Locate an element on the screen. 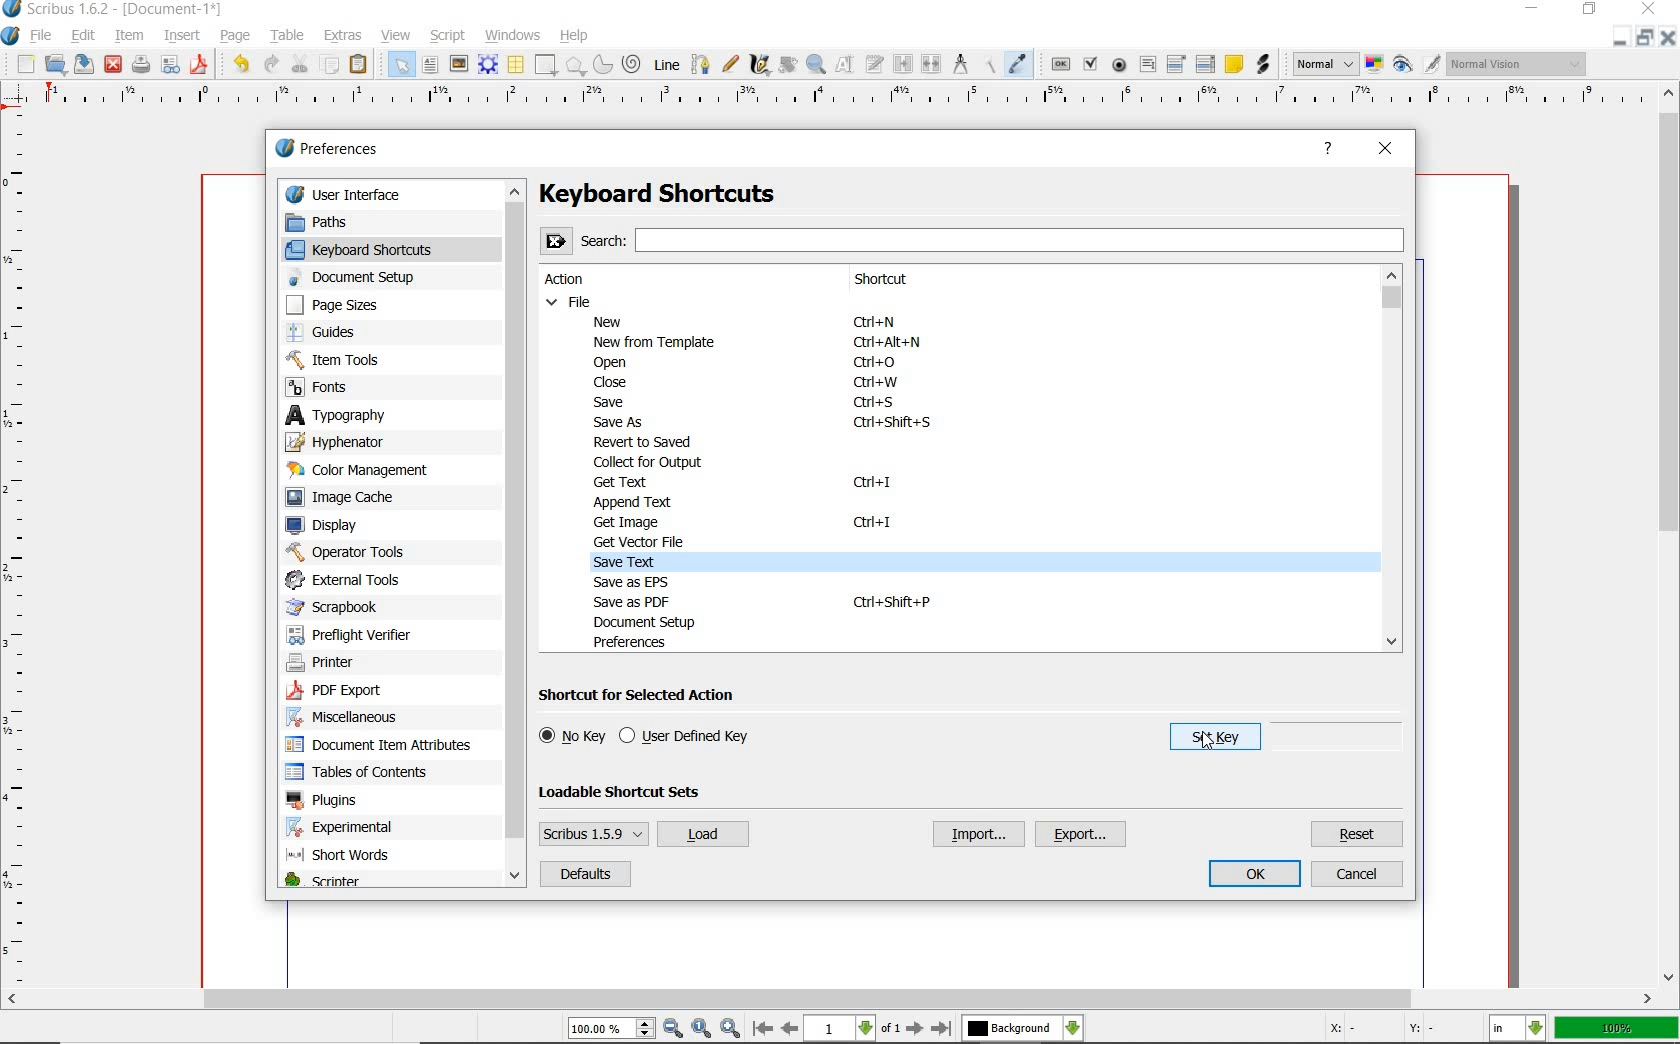  preferences is located at coordinates (333, 149).